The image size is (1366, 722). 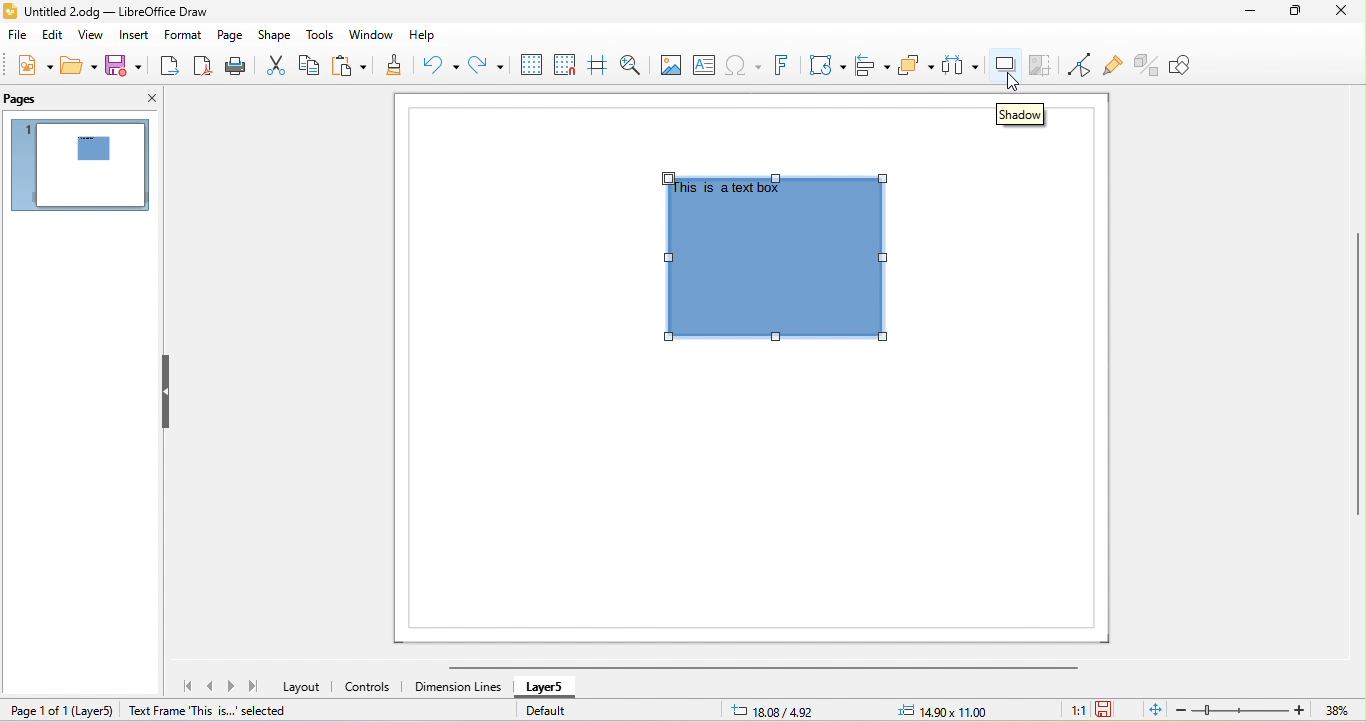 What do you see at coordinates (190, 687) in the screenshot?
I see `first page` at bounding box center [190, 687].